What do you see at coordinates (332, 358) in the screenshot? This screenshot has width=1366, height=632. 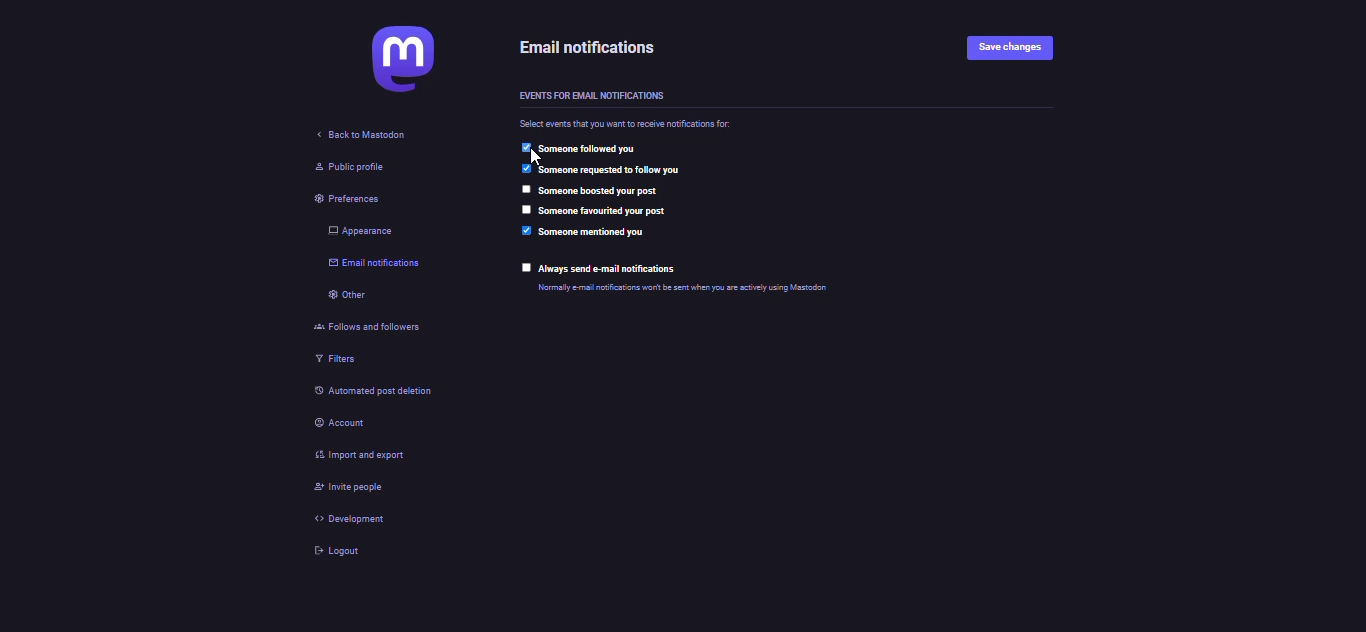 I see `filters` at bounding box center [332, 358].